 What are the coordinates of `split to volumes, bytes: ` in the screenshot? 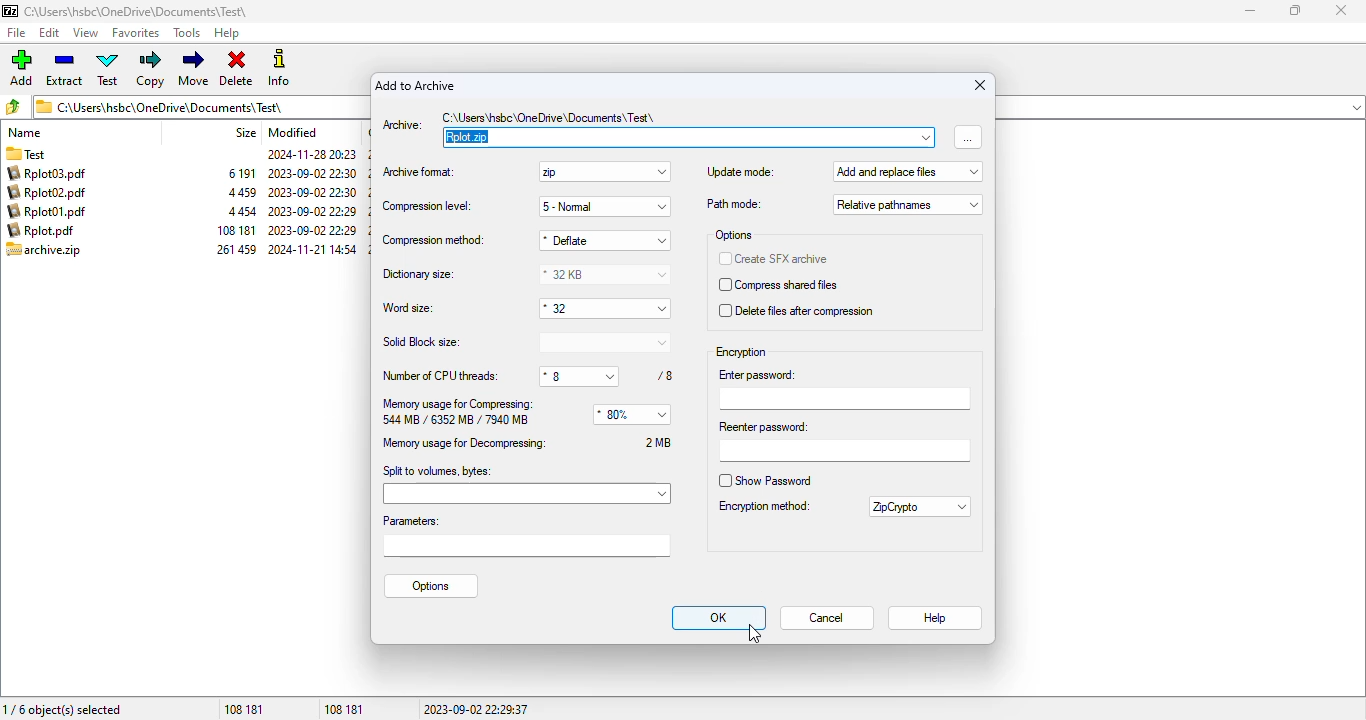 It's located at (526, 483).